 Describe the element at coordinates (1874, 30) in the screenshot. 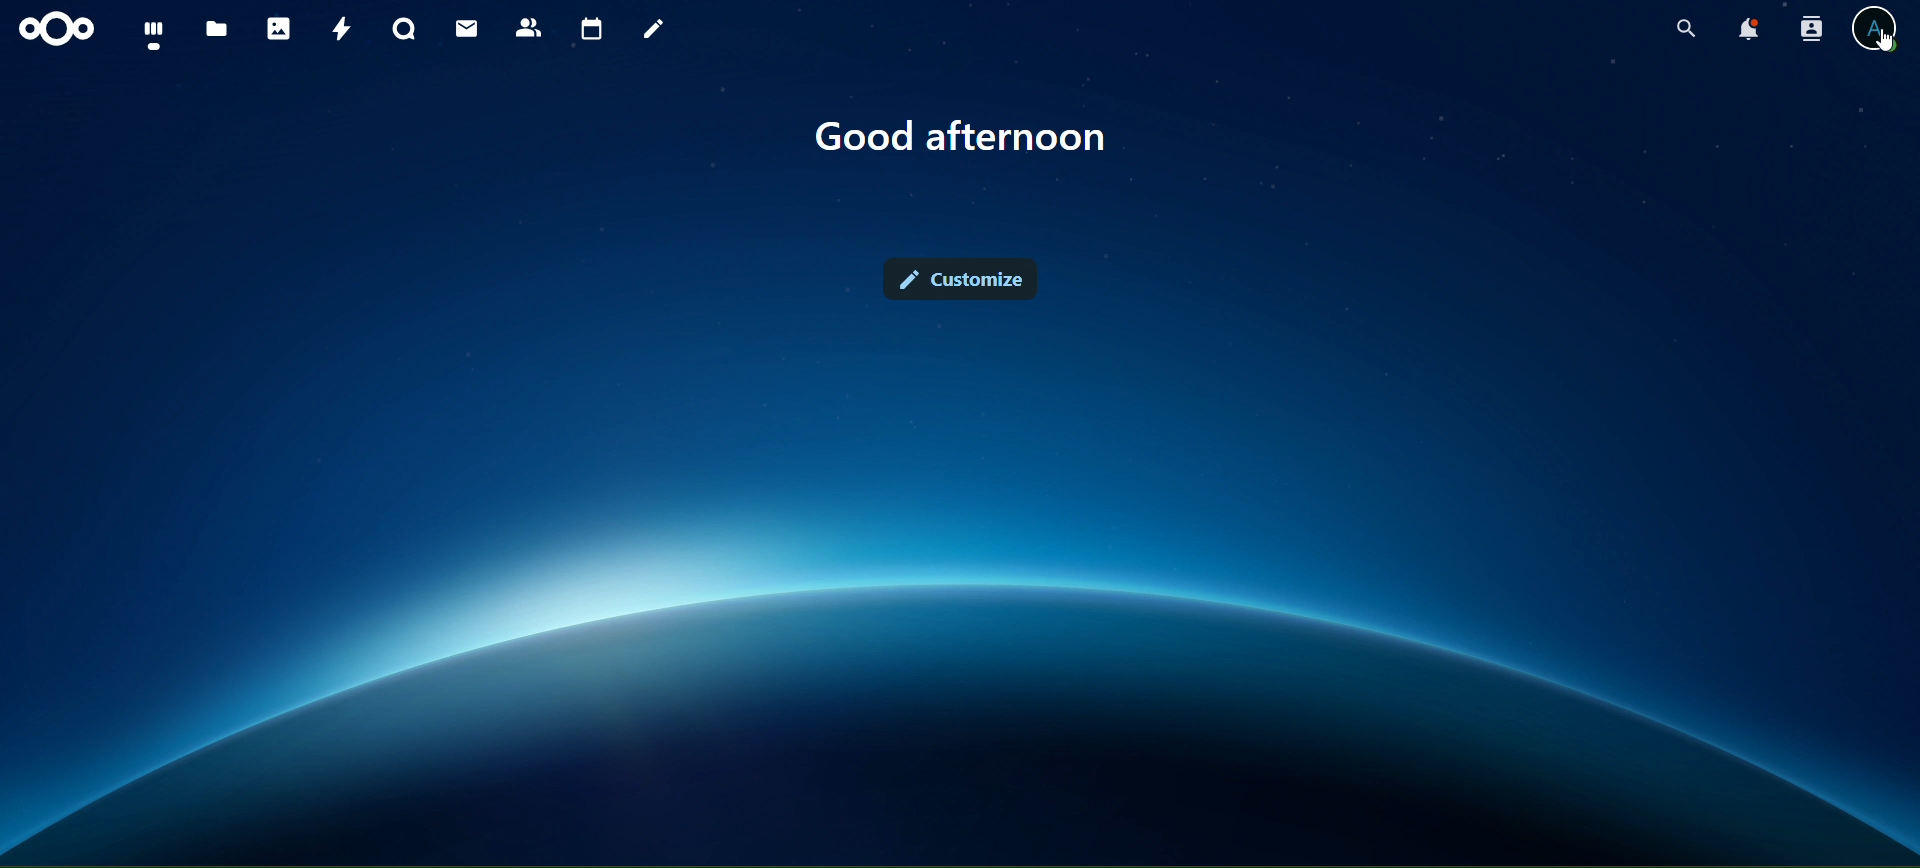

I see `view profile` at that location.